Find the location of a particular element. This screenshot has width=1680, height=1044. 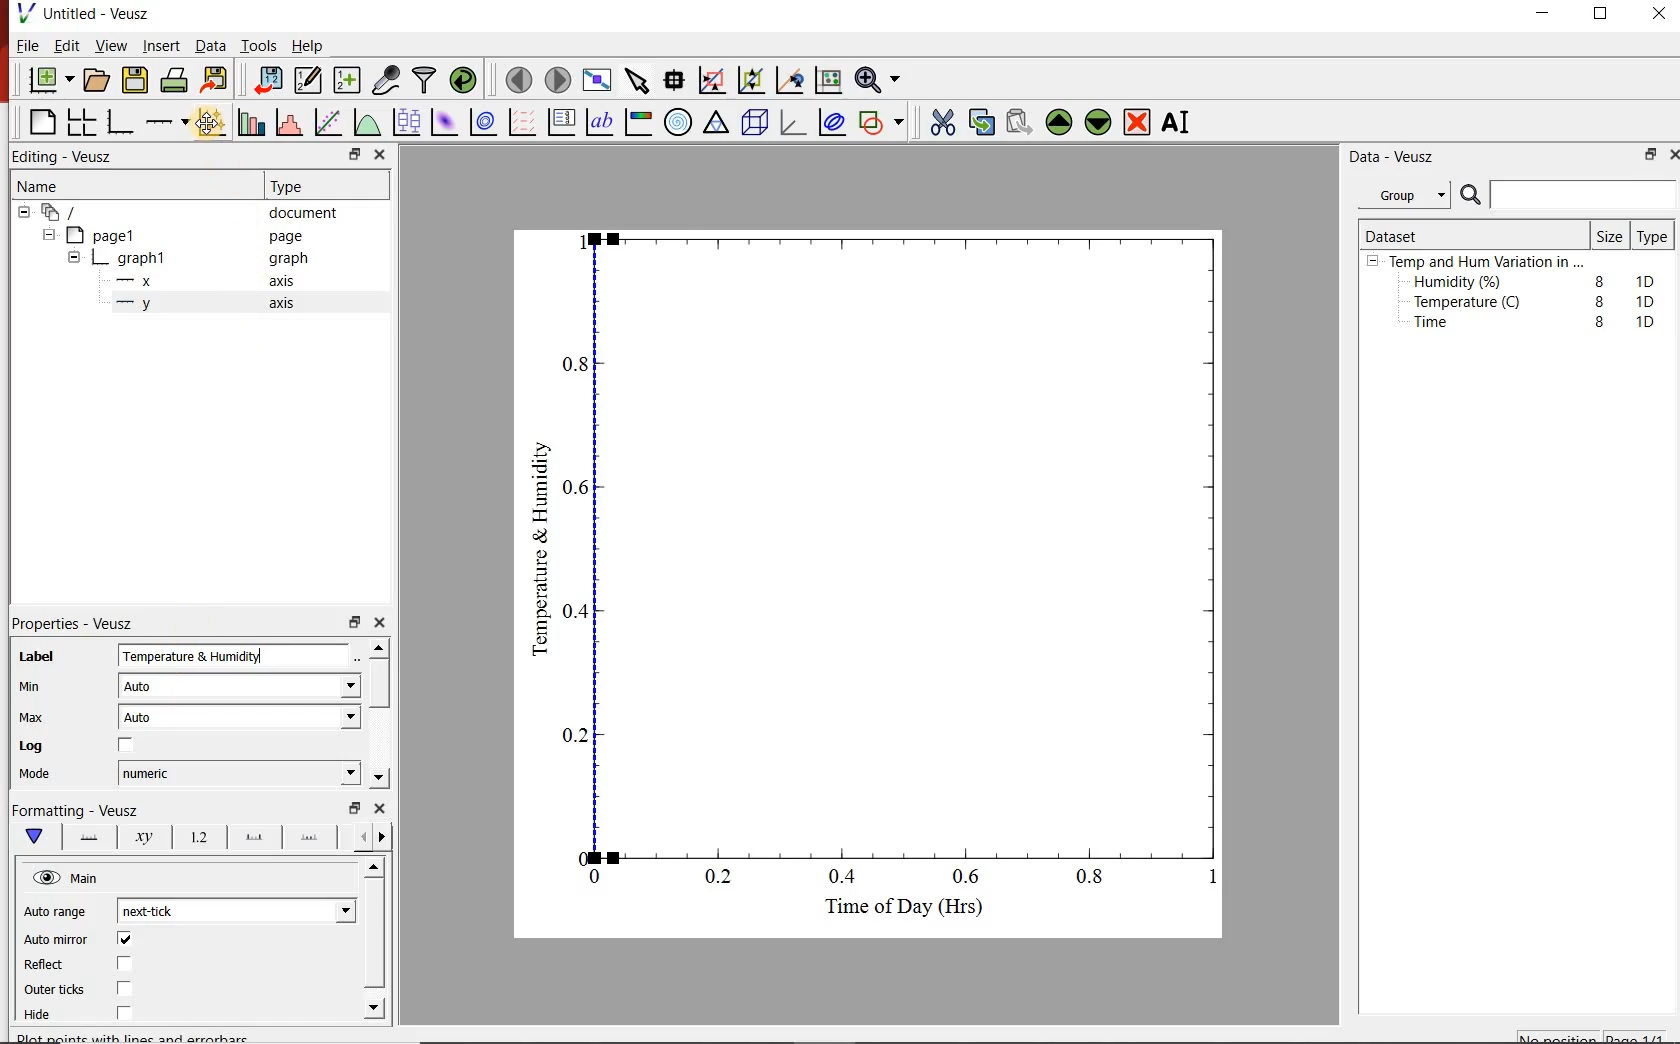

x is located at coordinates (144, 281).